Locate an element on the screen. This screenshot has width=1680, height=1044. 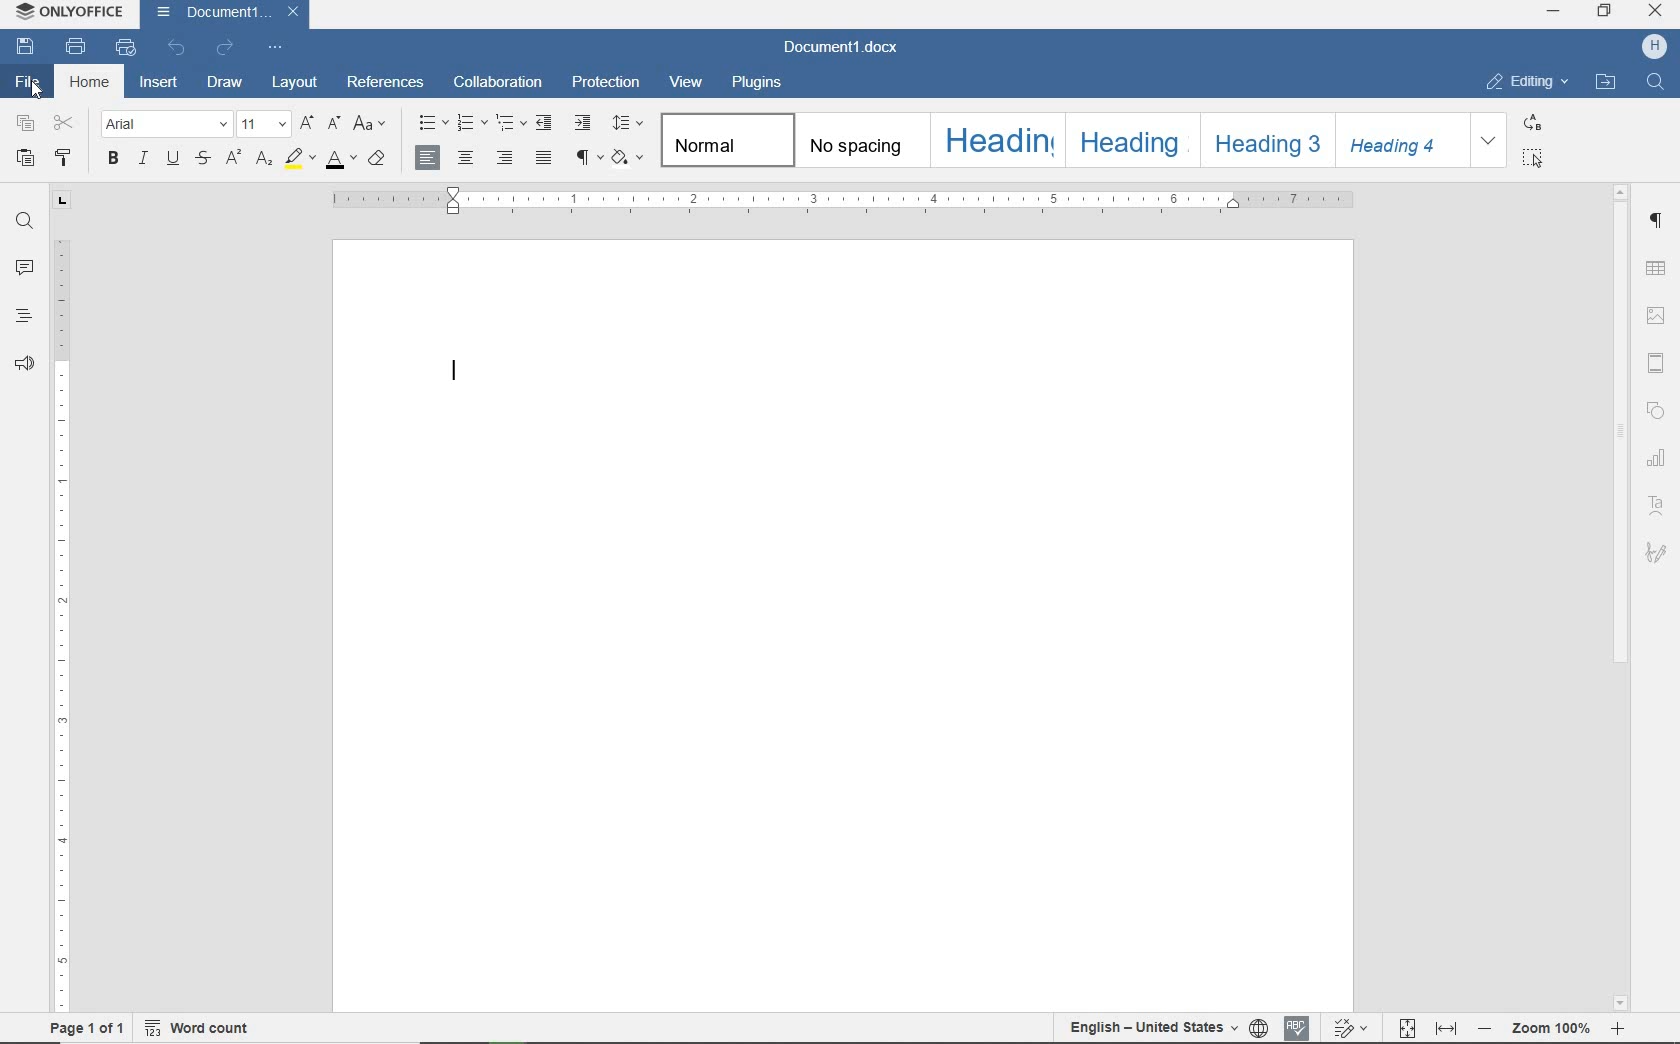
file is located at coordinates (25, 81).